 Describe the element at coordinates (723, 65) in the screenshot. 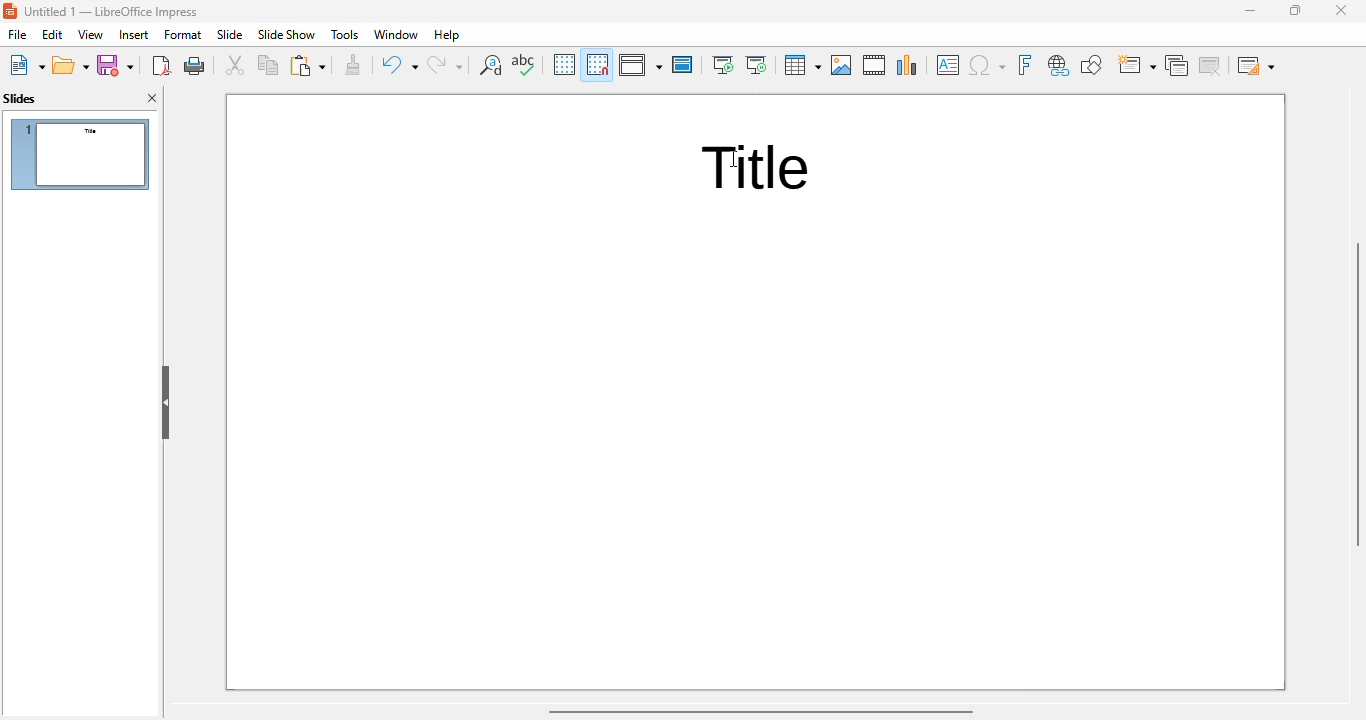

I see `start from first slide` at that location.